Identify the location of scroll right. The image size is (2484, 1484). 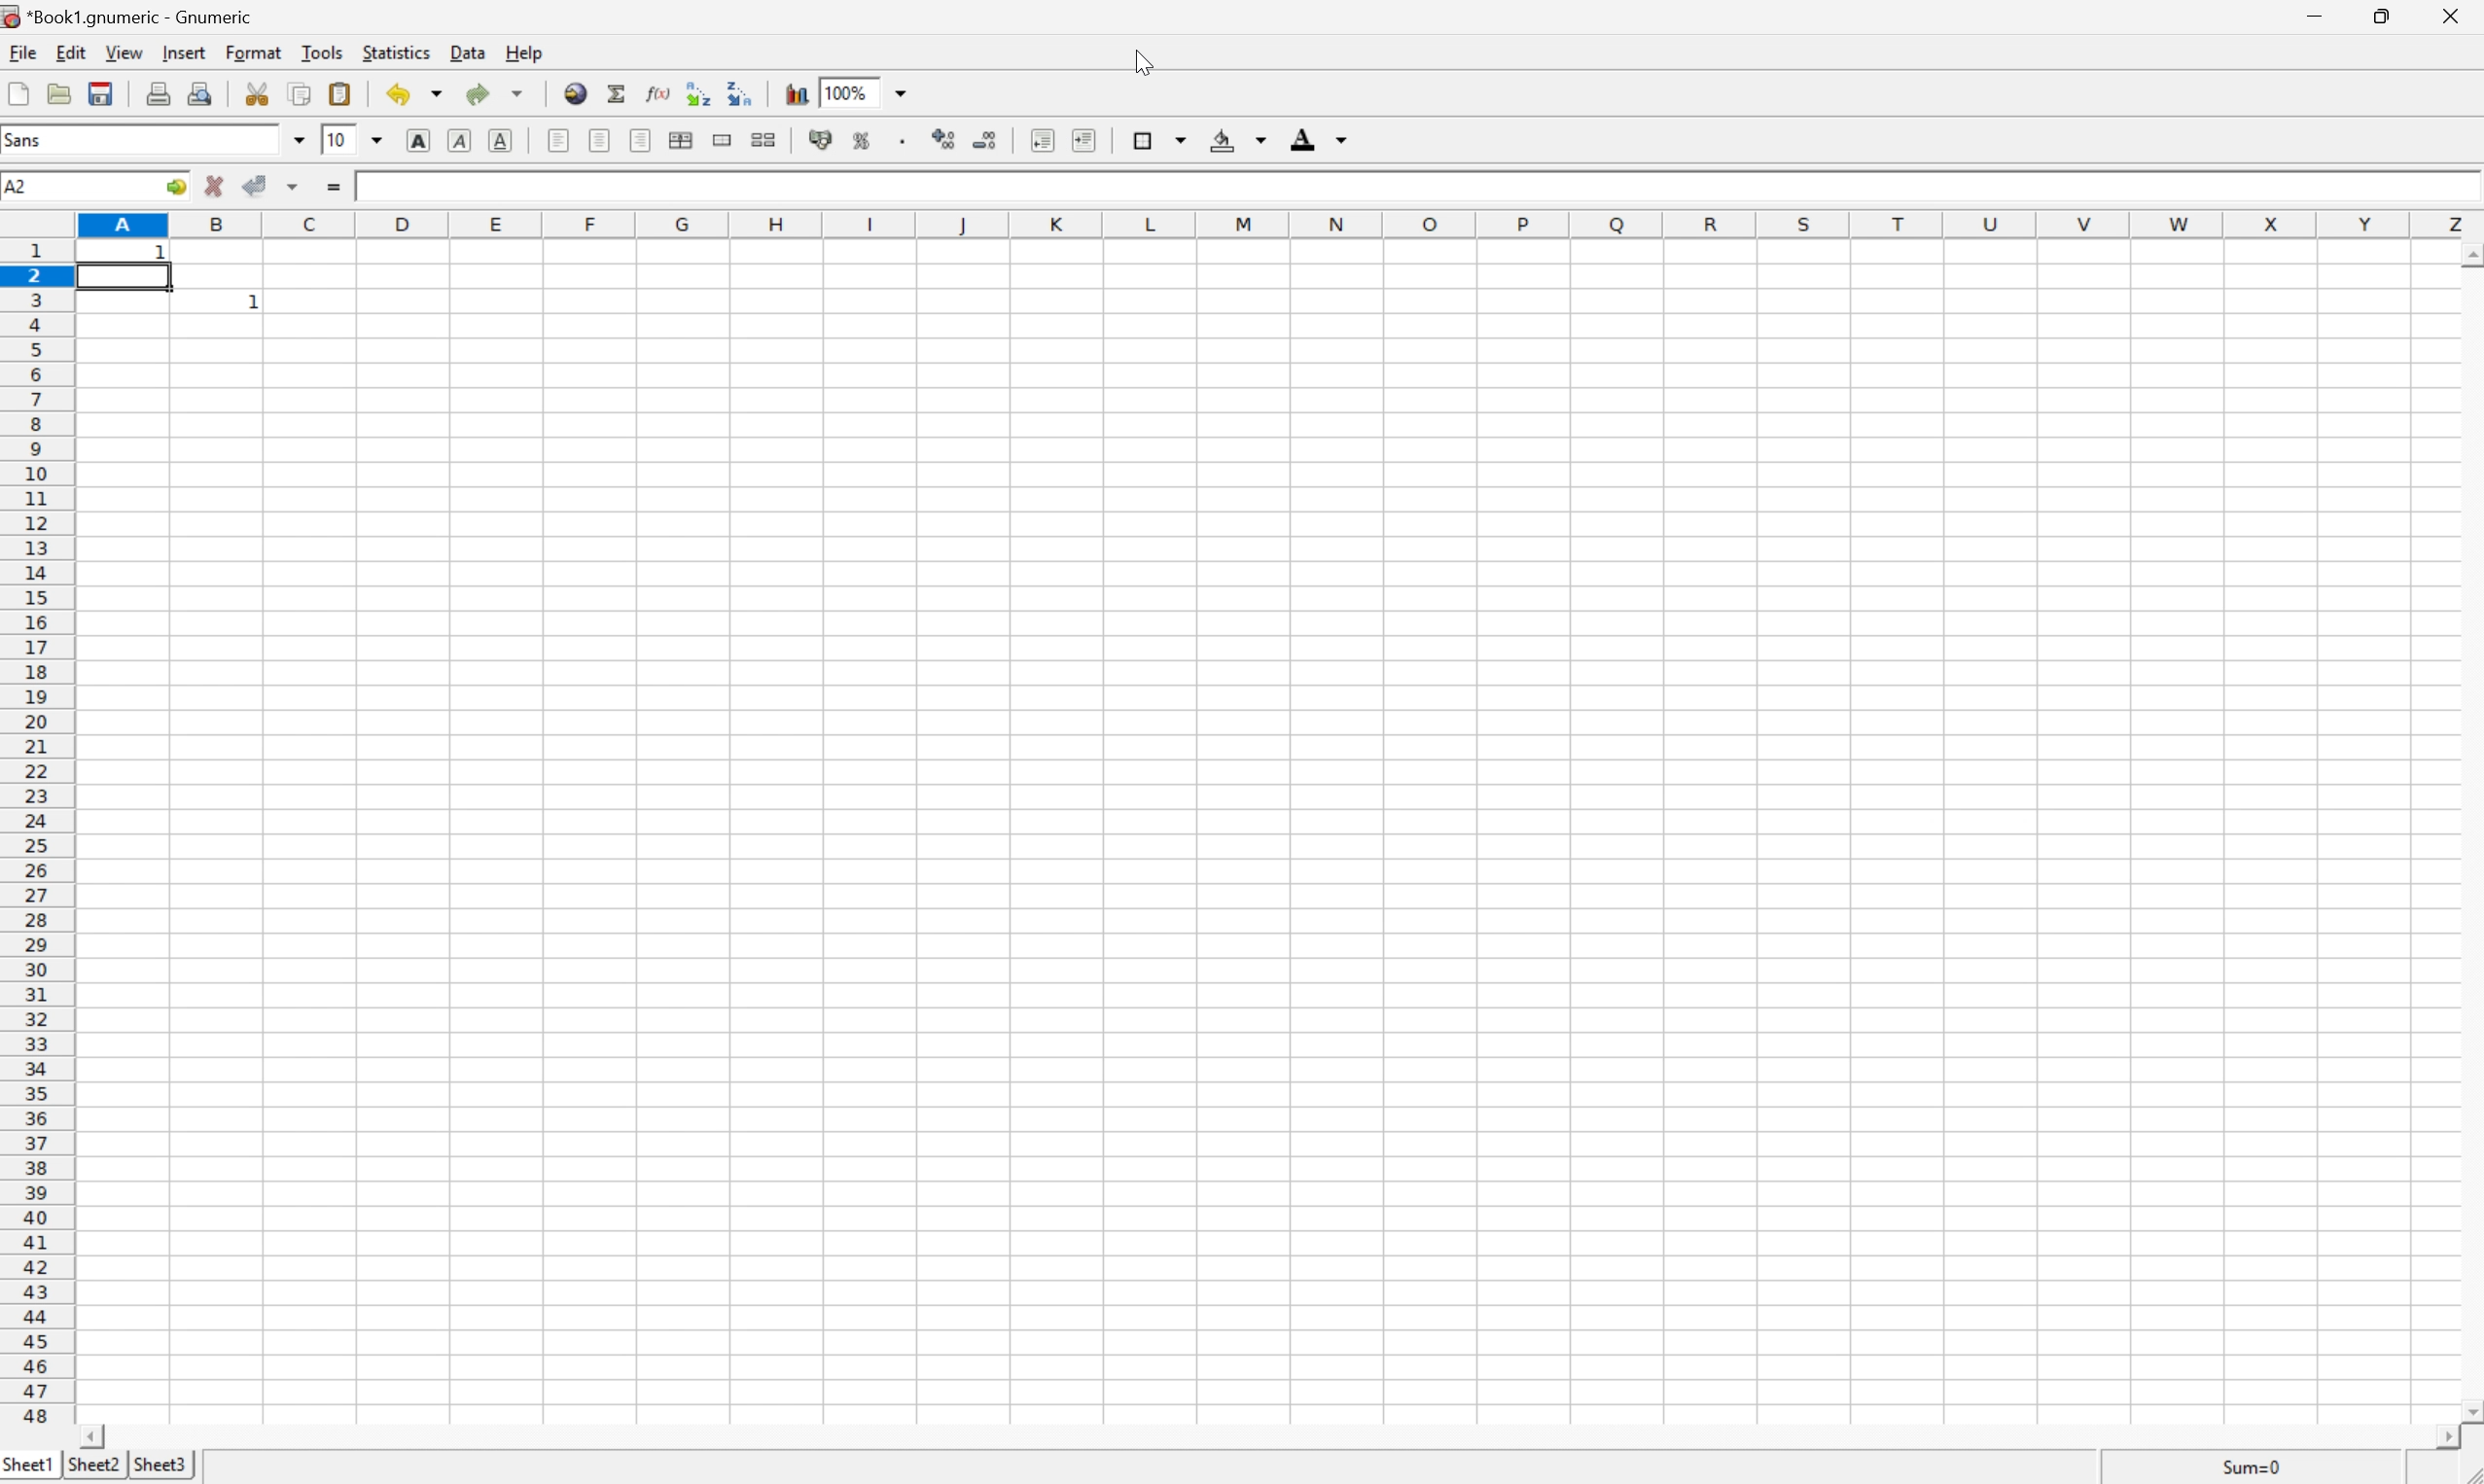
(2447, 1440).